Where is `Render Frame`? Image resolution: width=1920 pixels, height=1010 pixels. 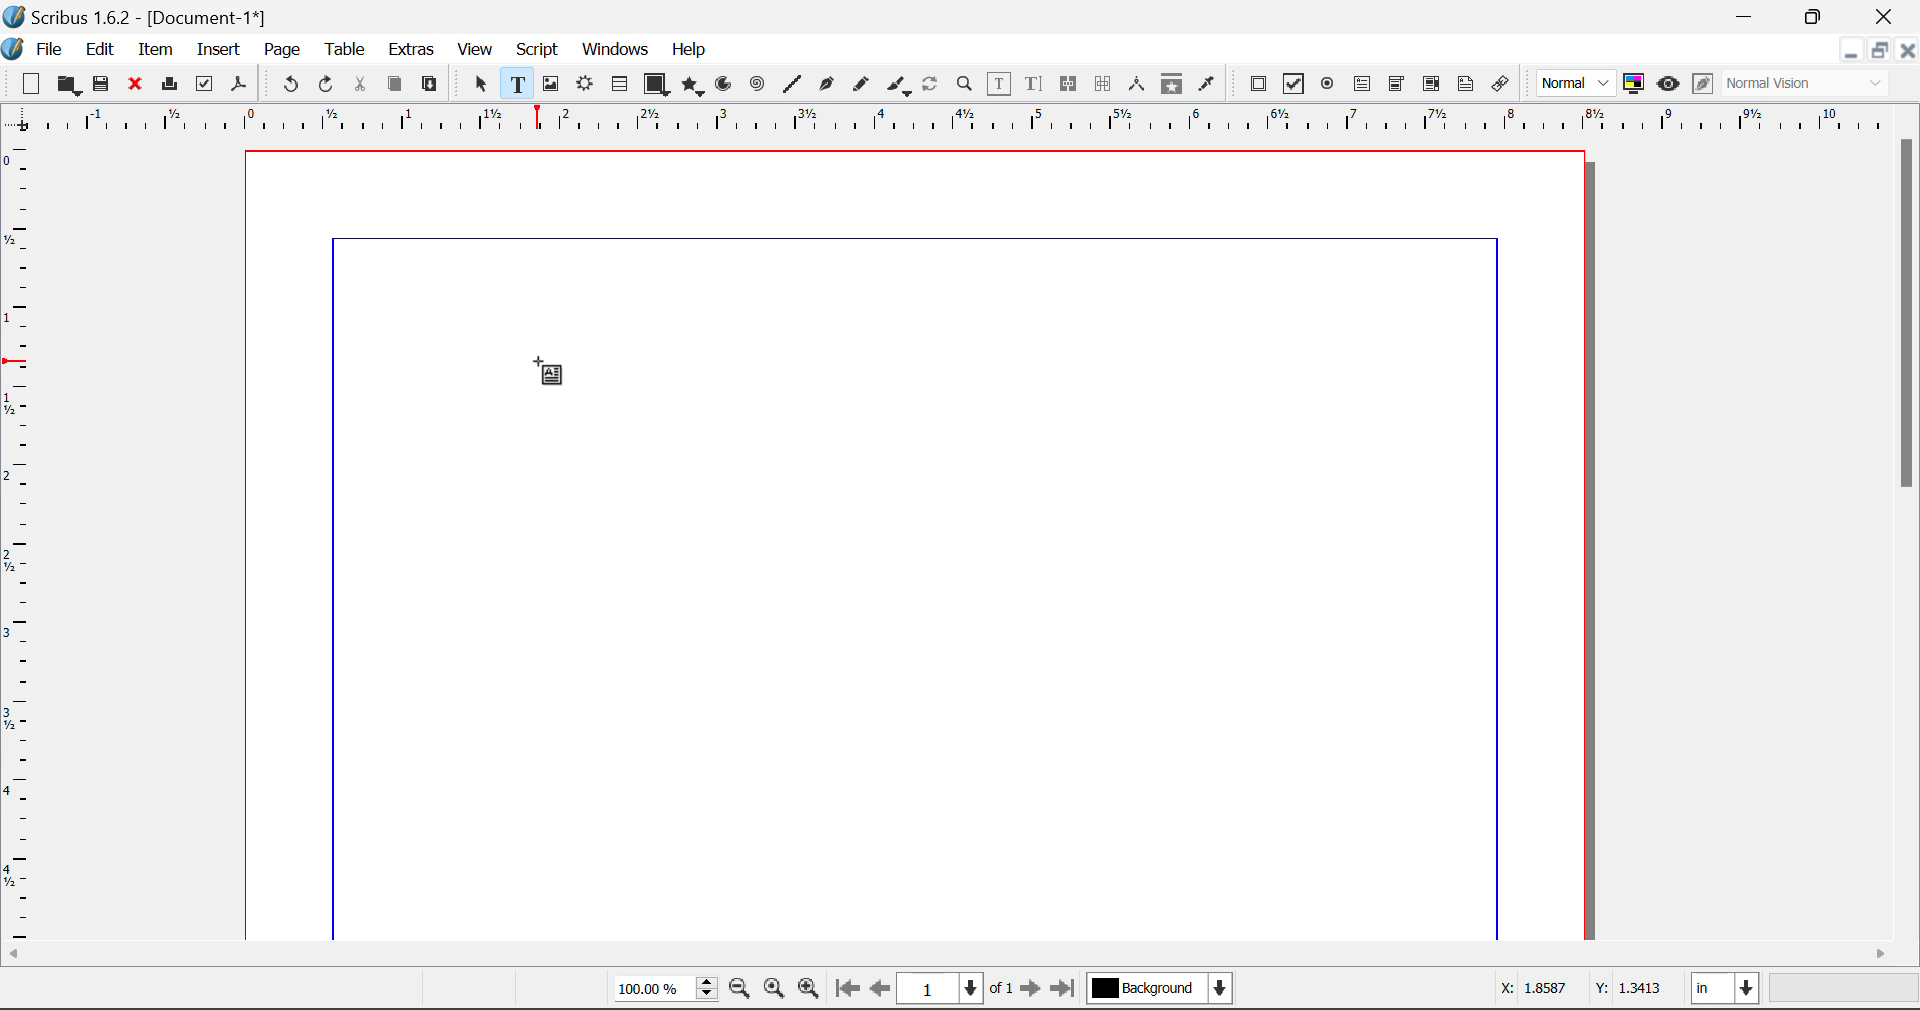 Render Frame is located at coordinates (584, 85).